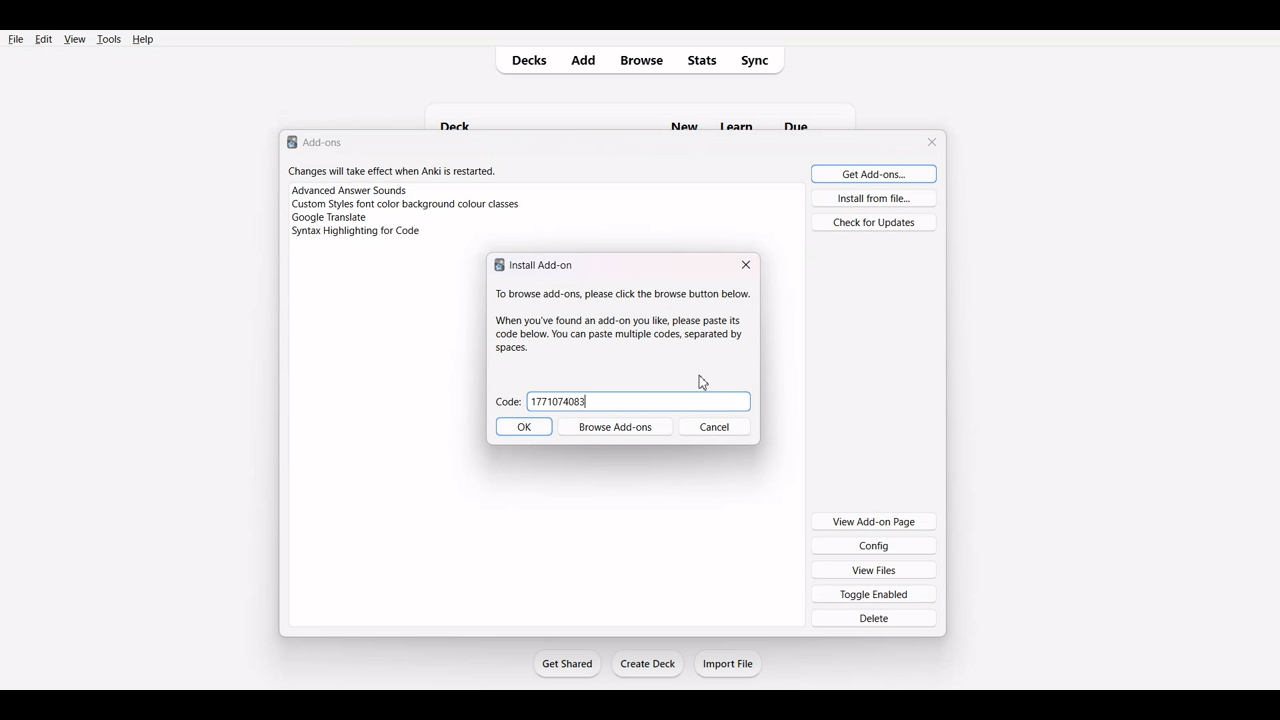 The height and width of the screenshot is (720, 1280). I want to click on Decks, so click(525, 61).